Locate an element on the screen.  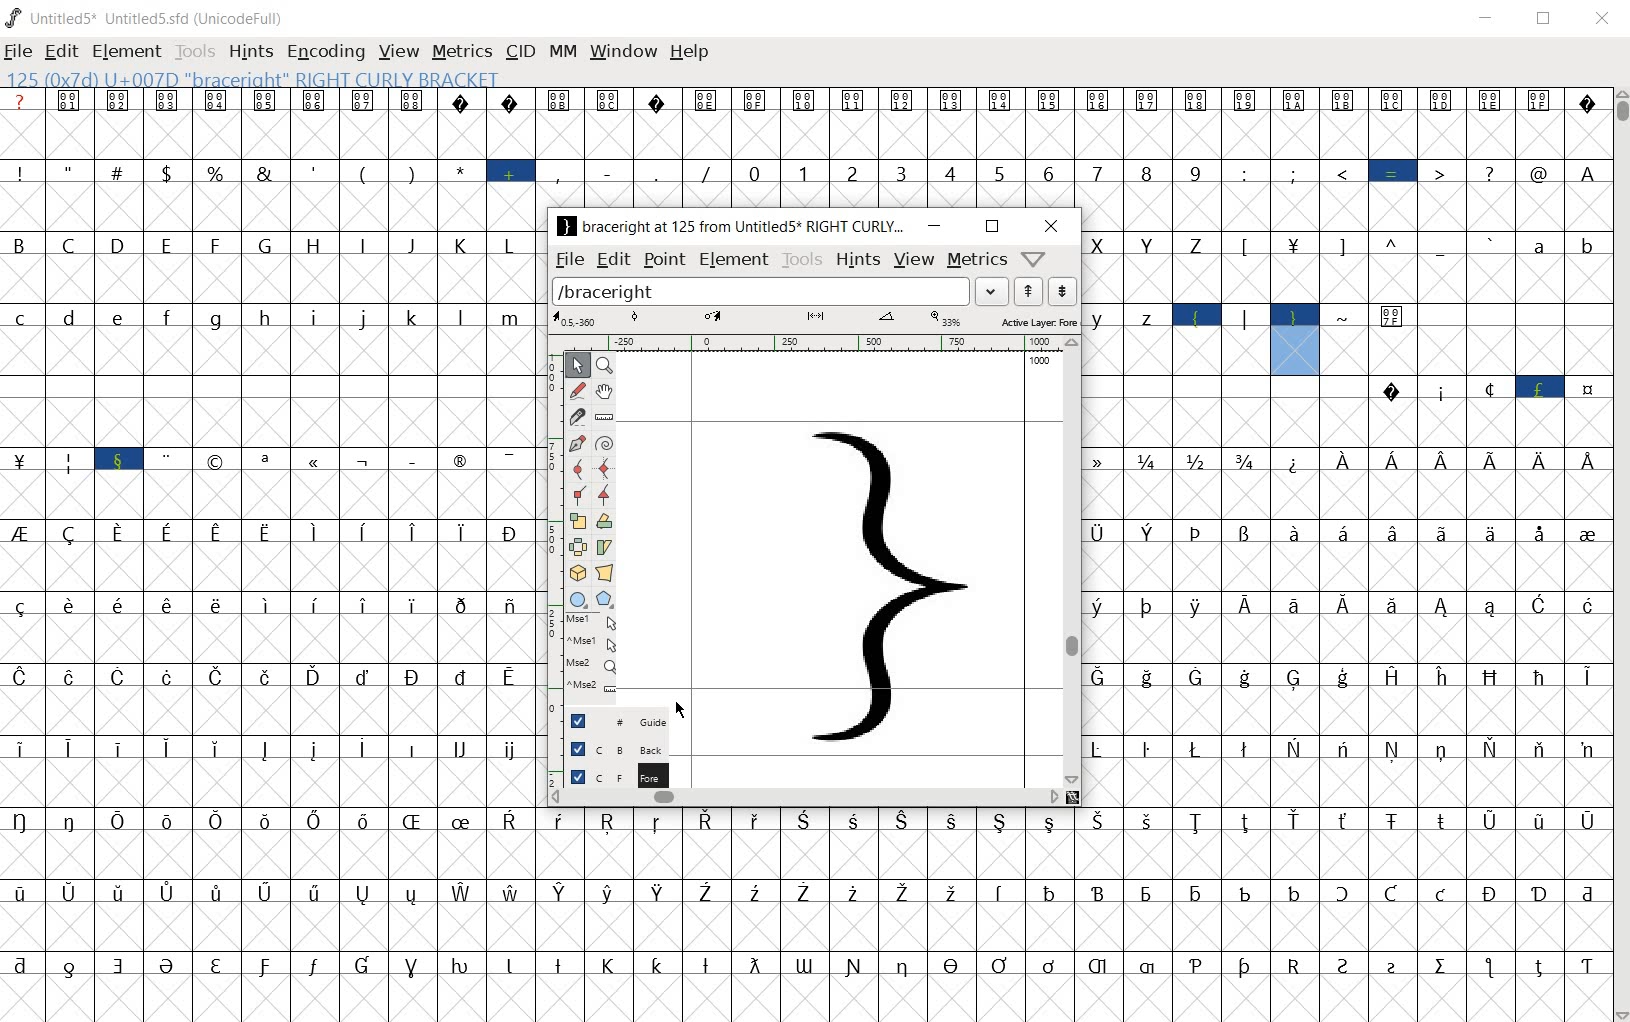
point is located at coordinates (664, 259).